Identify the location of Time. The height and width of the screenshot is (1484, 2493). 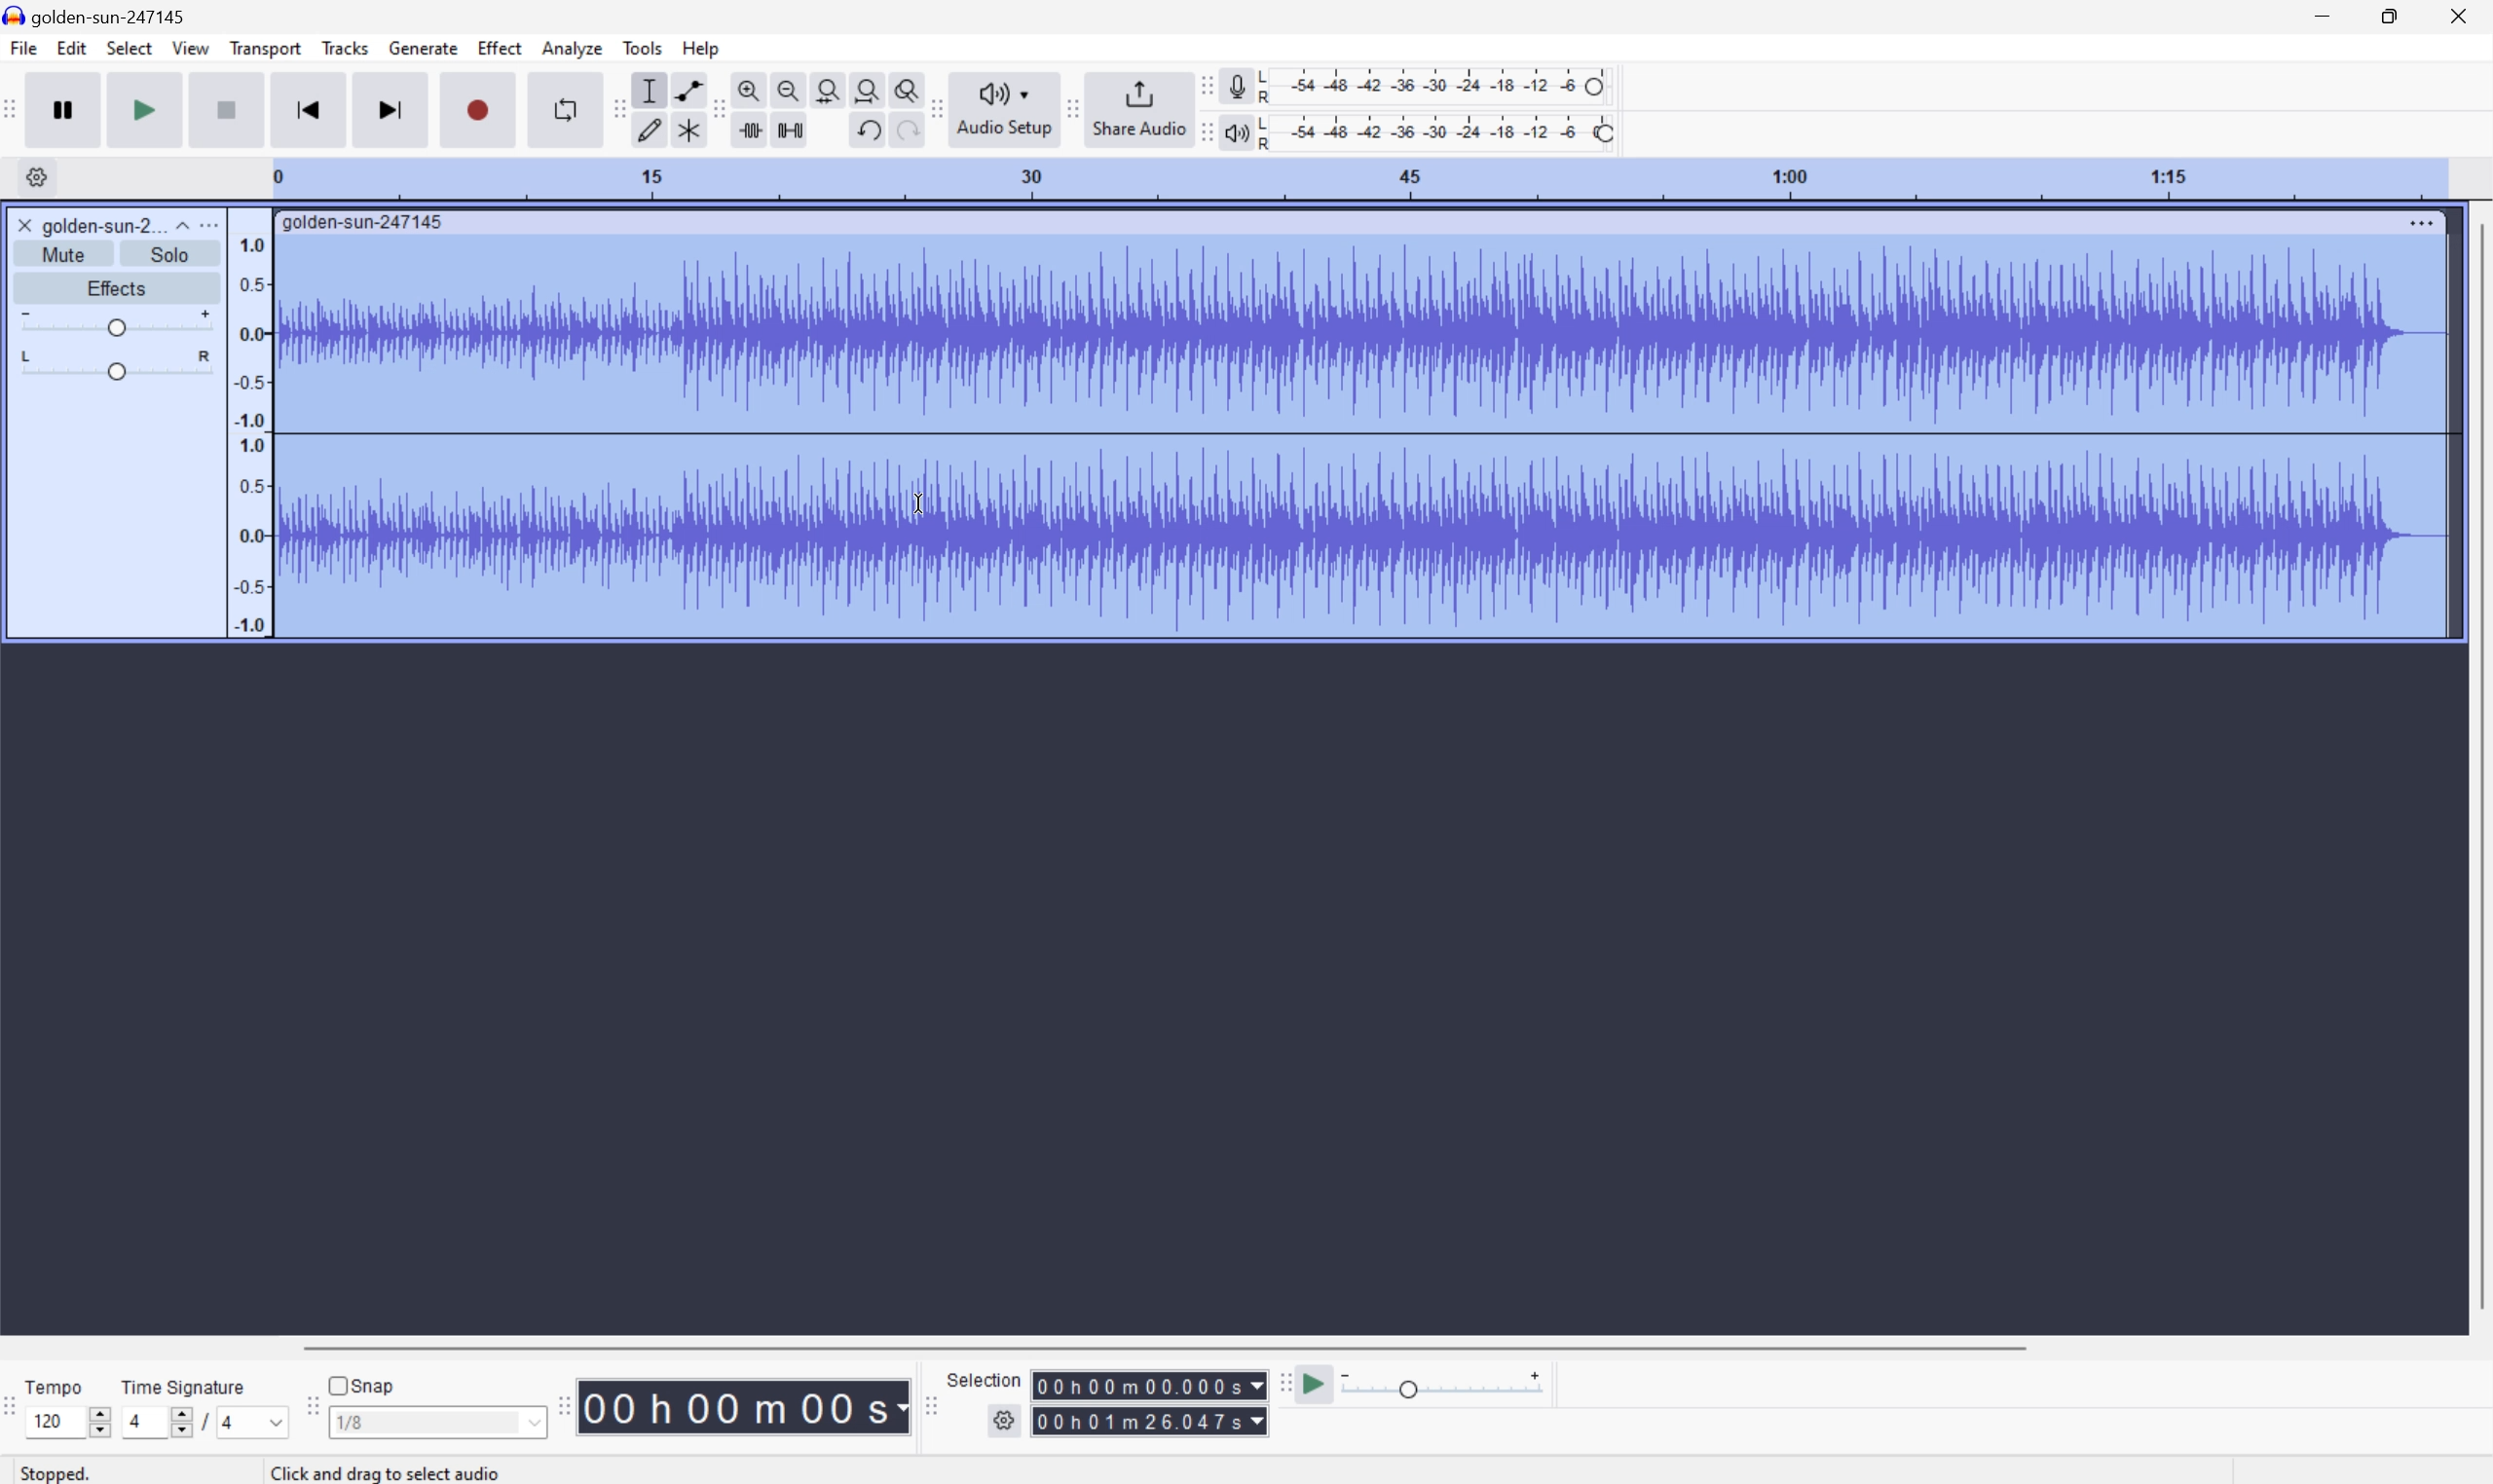
(745, 1404).